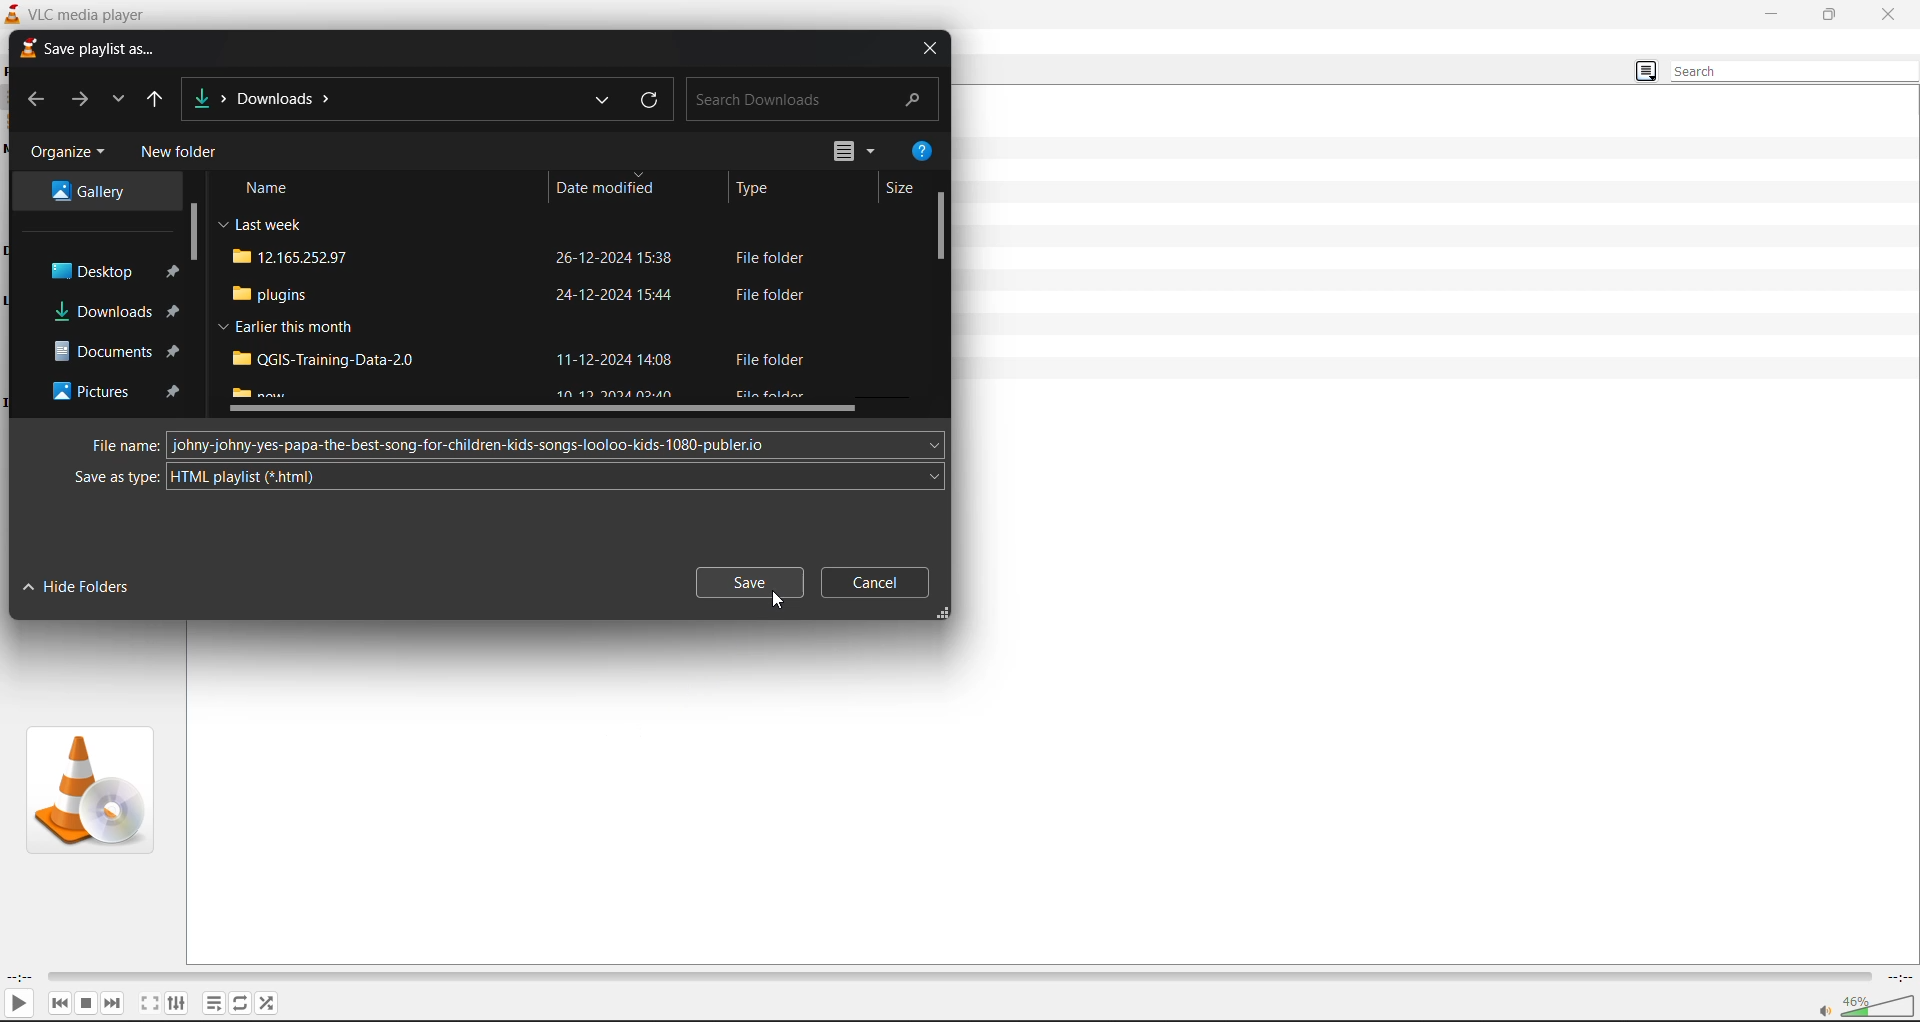  I want to click on save a s type, so click(114, 478).